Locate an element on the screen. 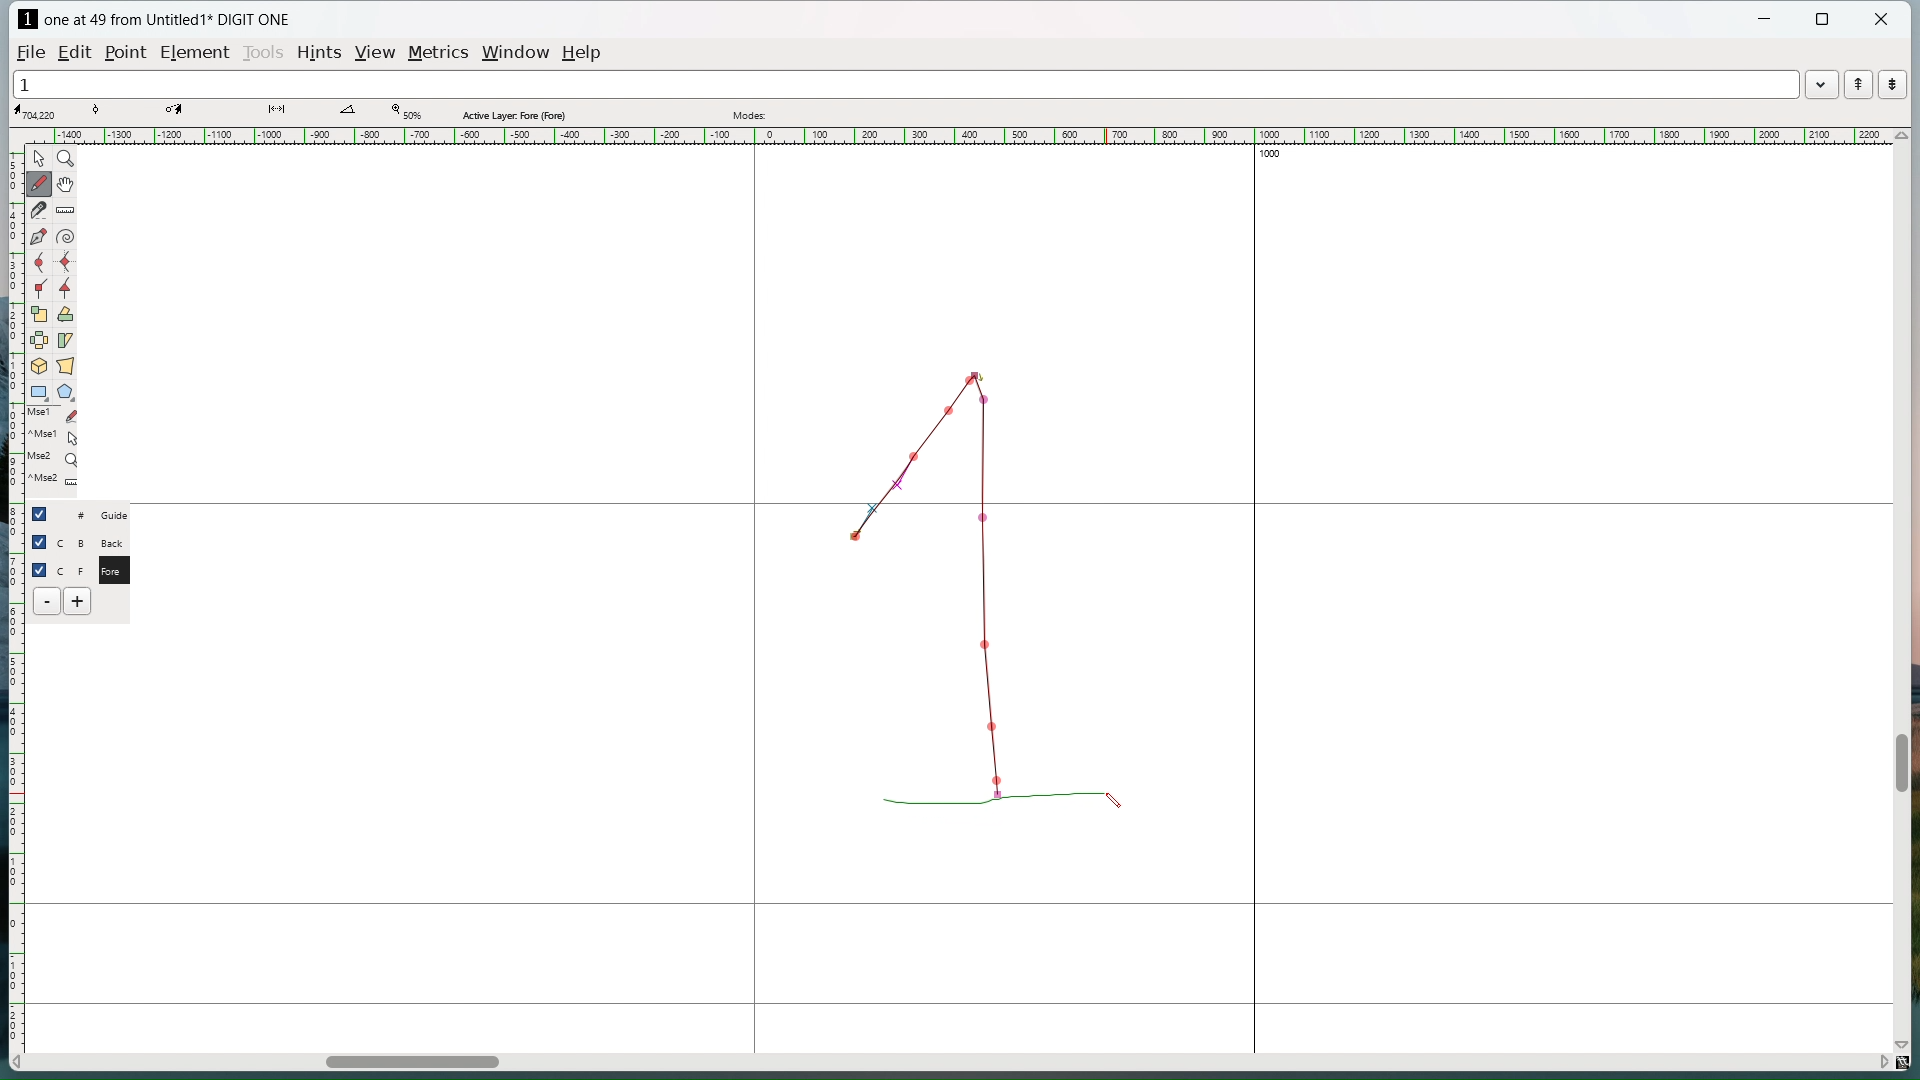 The image size is (1920, 1080). show the next word in the word list is located at coordinates (1893, 85).